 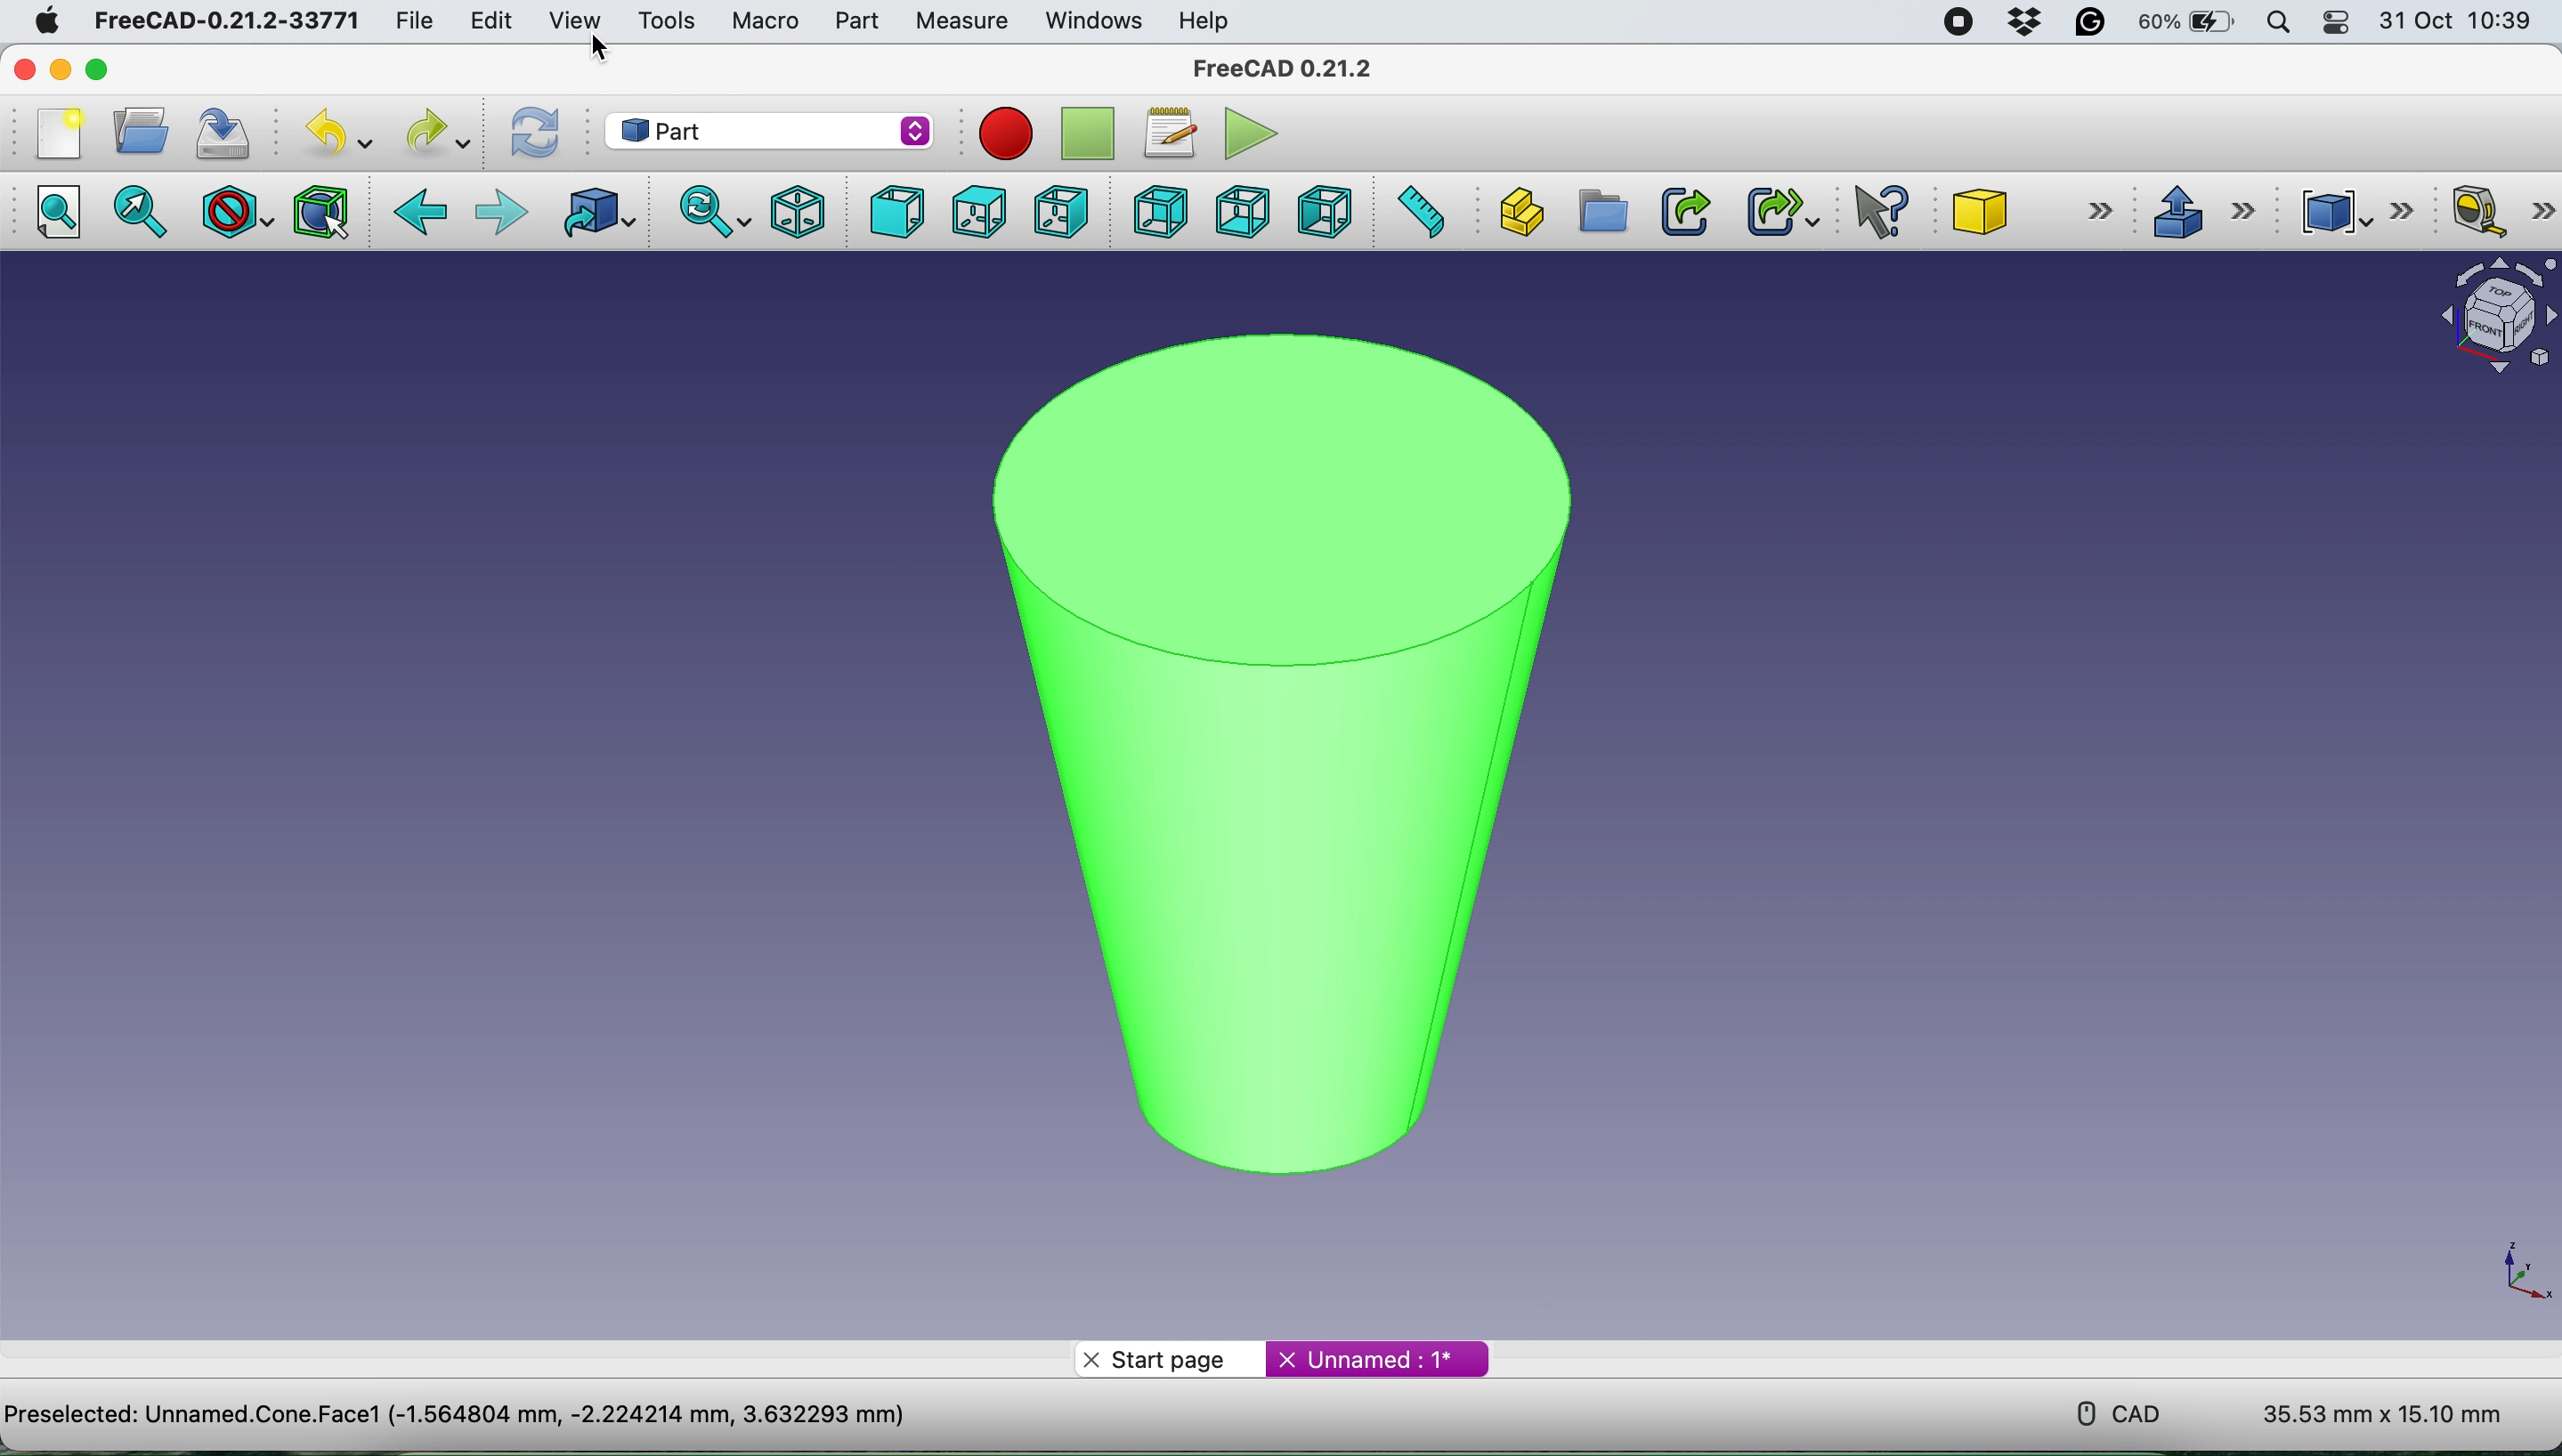 What do you see at coordinates (462, 1416) in the screenshot?
I see `Preselected: unnamed.cone.face1 (-1.564804 mm, -2.224214 mm, 3.632293 mm)` at bounding box center [462, 1416].